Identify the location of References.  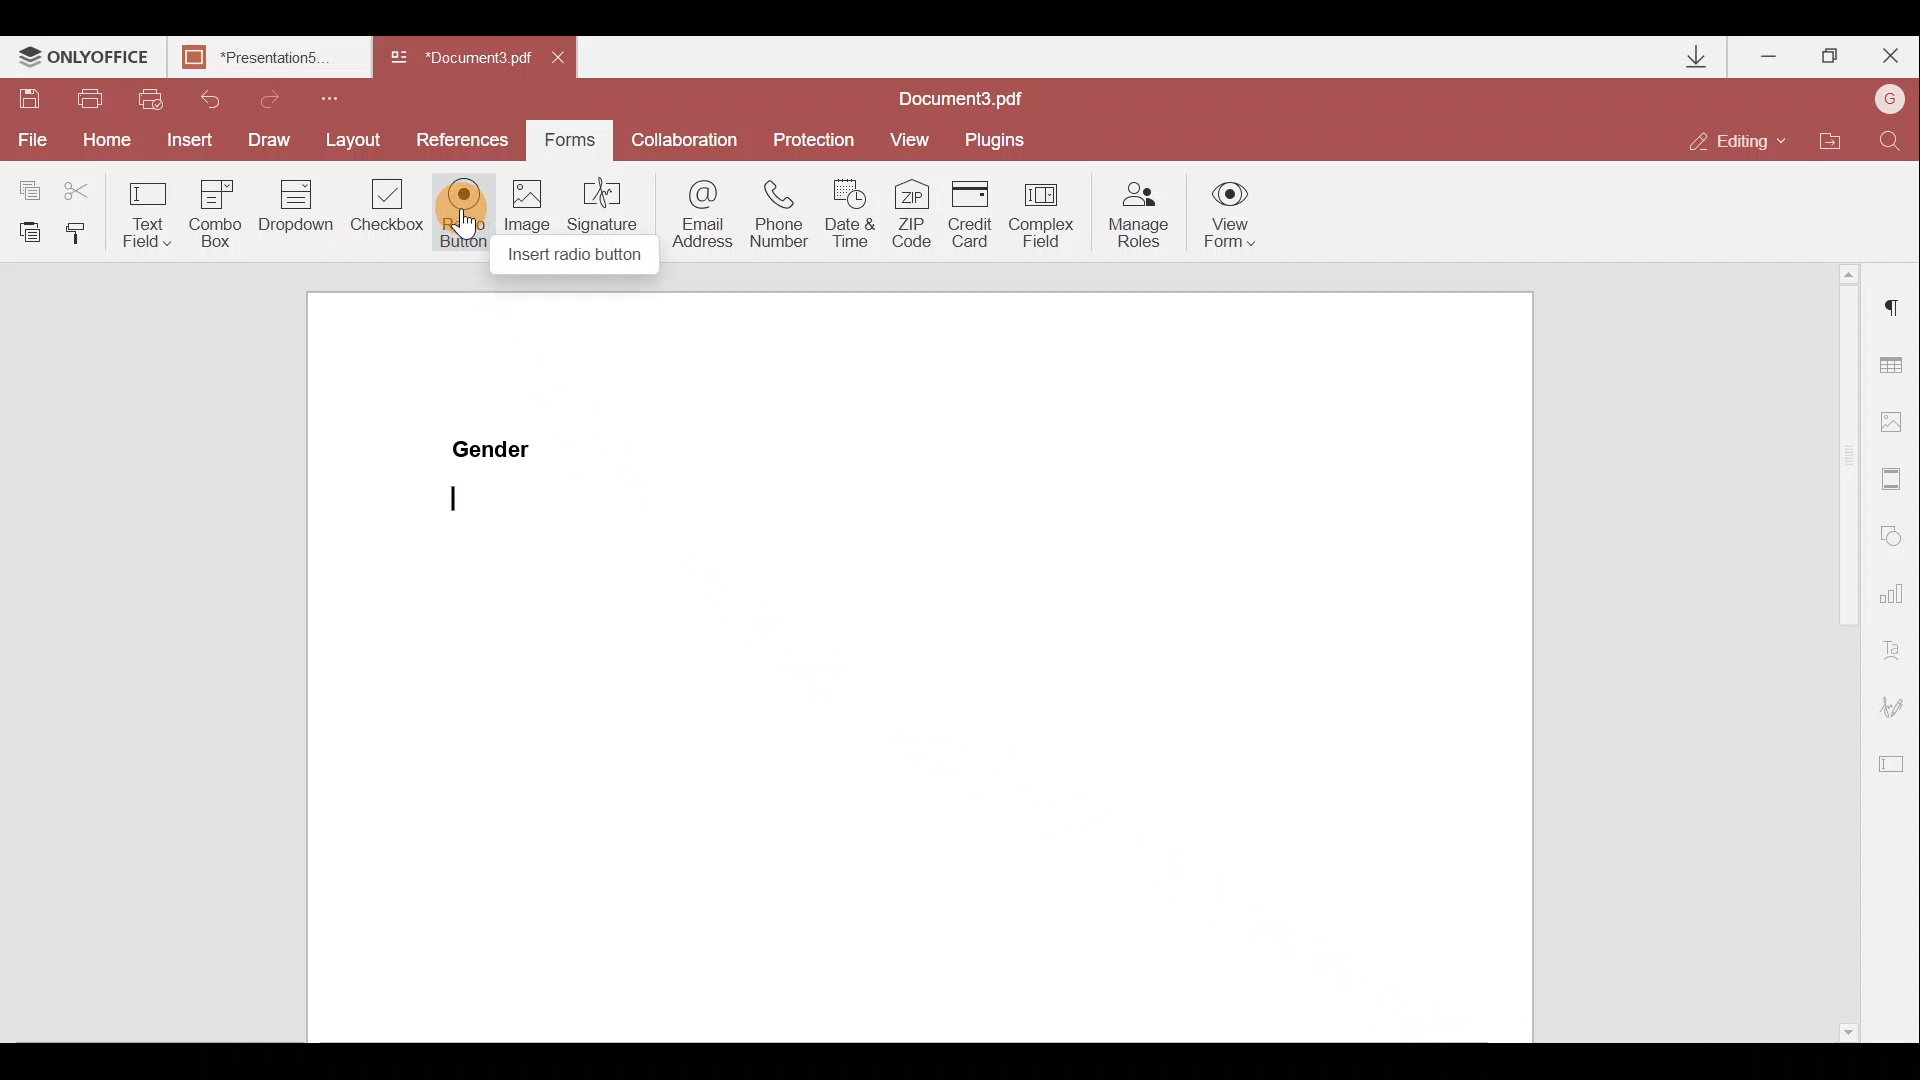
(464, 139).